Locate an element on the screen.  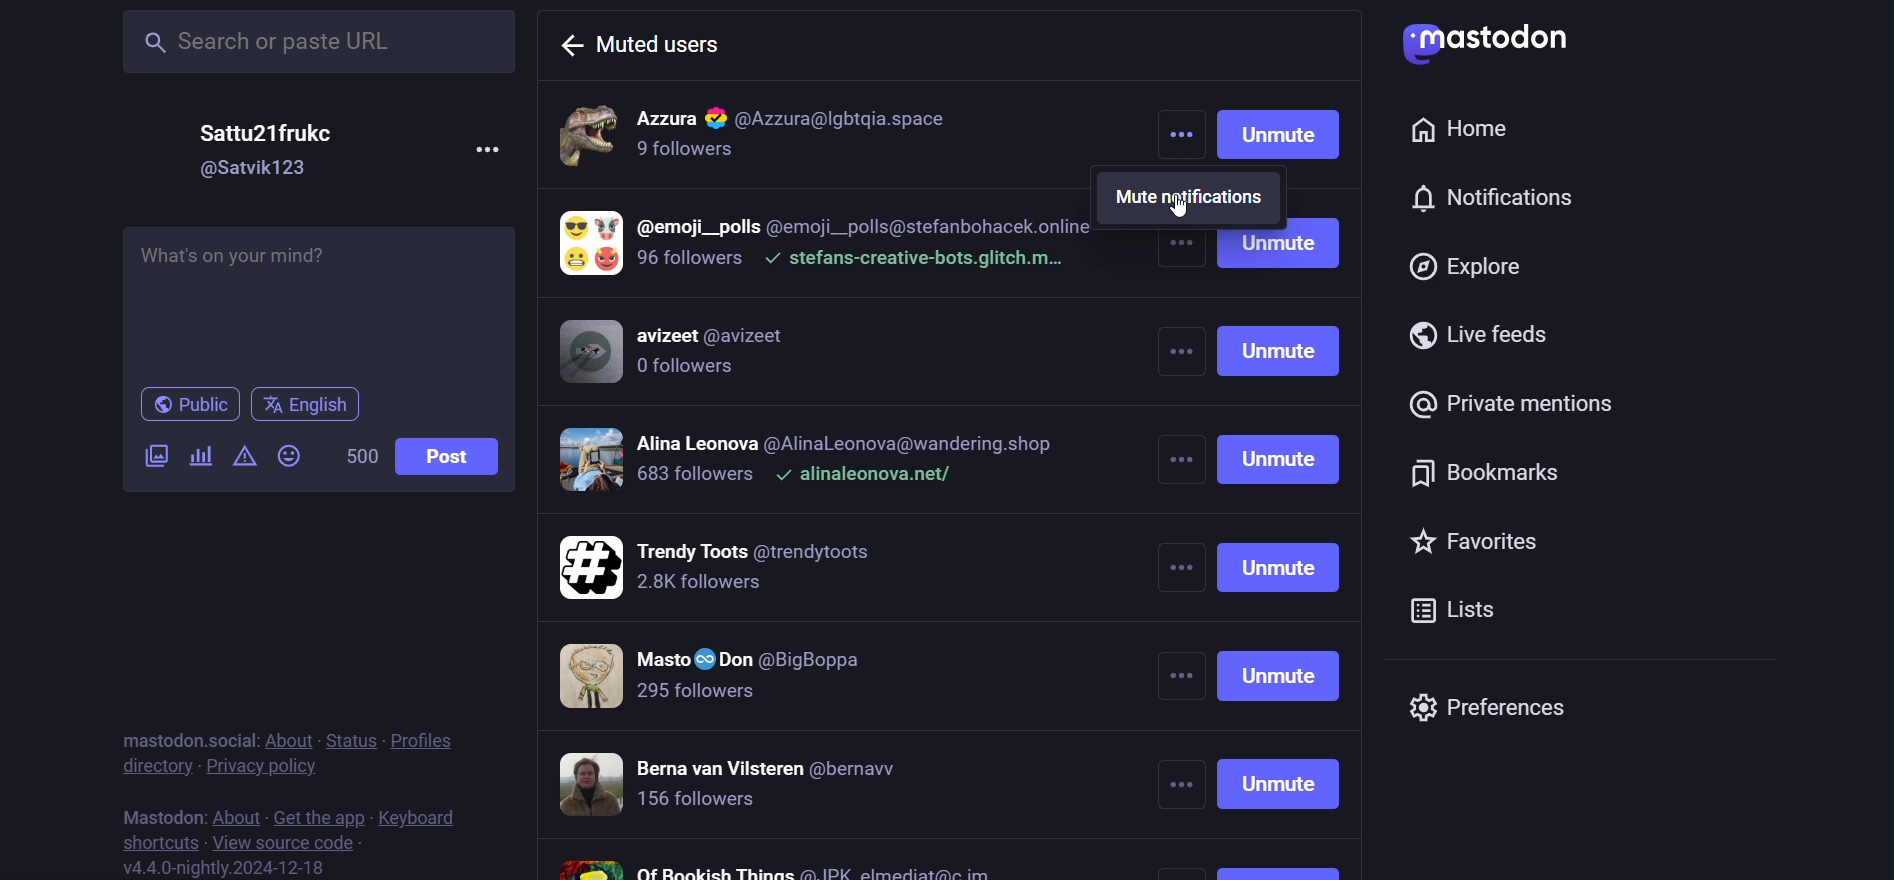
logo is located at coordinates (1484, 41).